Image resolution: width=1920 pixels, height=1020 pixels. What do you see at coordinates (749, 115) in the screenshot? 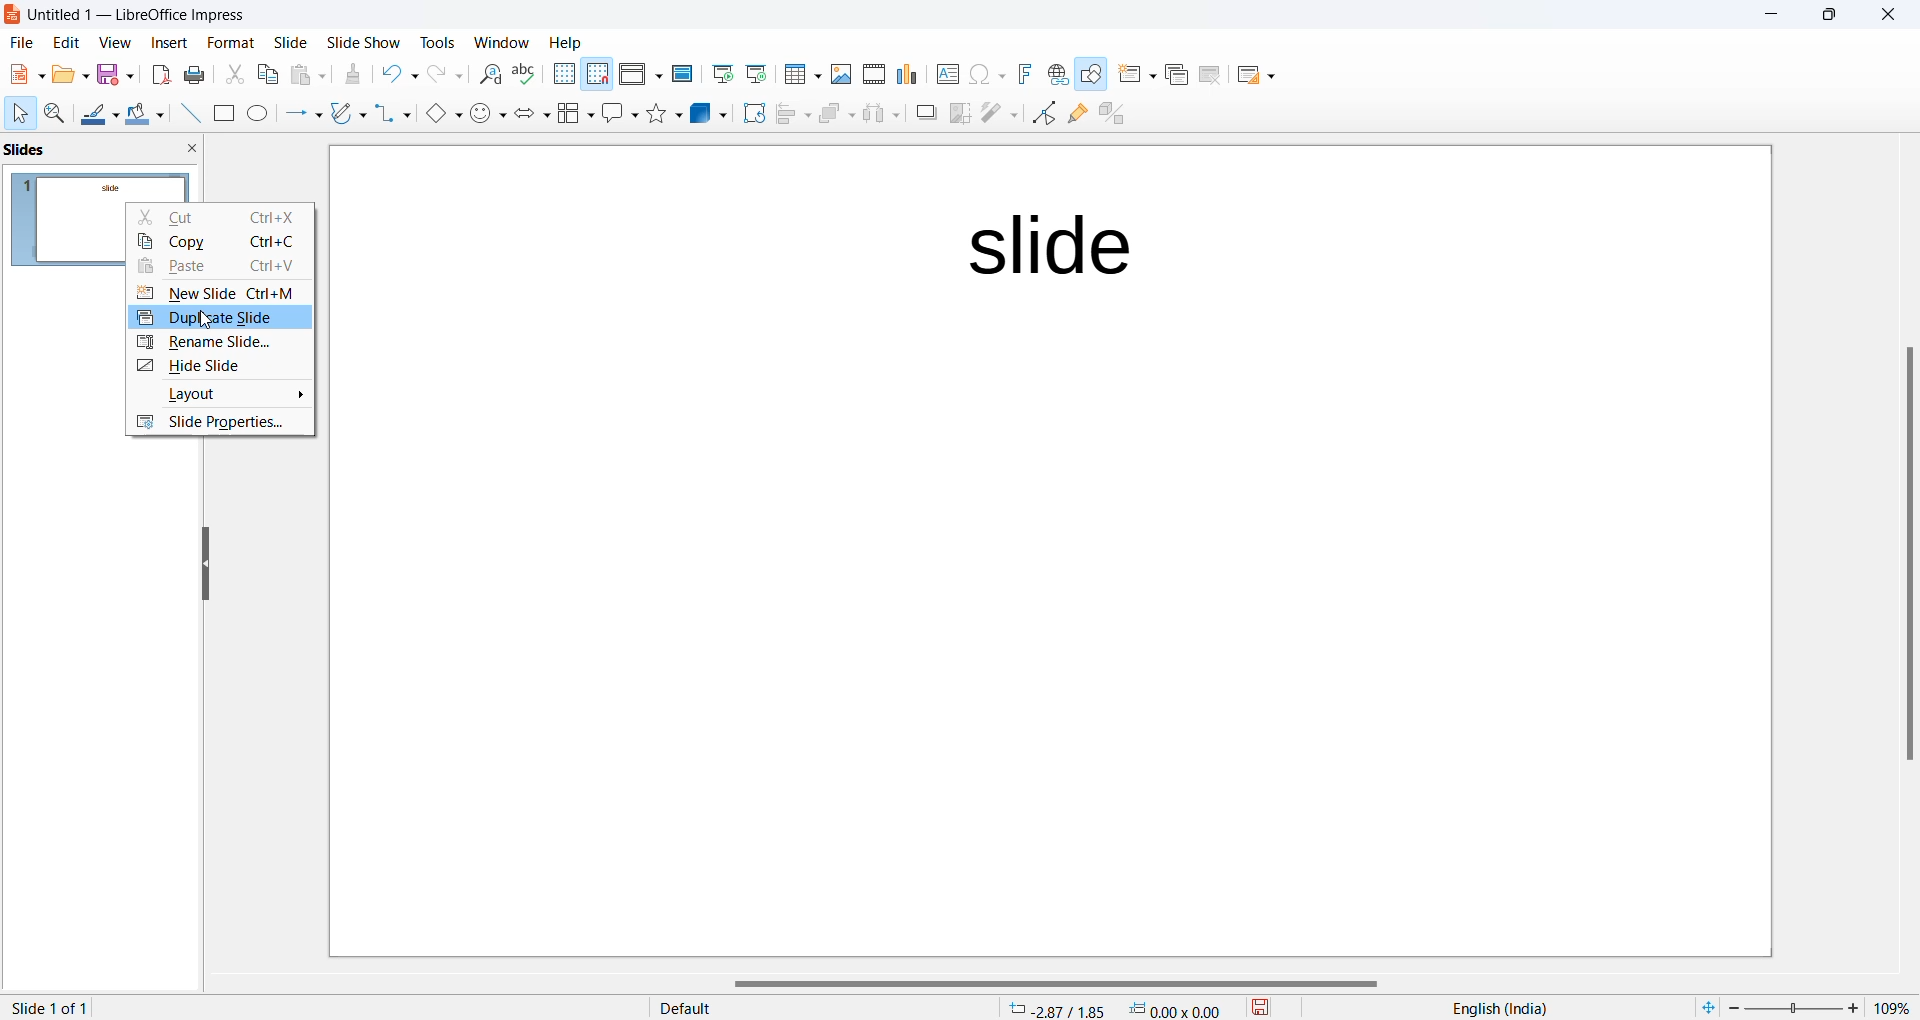
I see `Rotate` at bounding box center [749, 115].